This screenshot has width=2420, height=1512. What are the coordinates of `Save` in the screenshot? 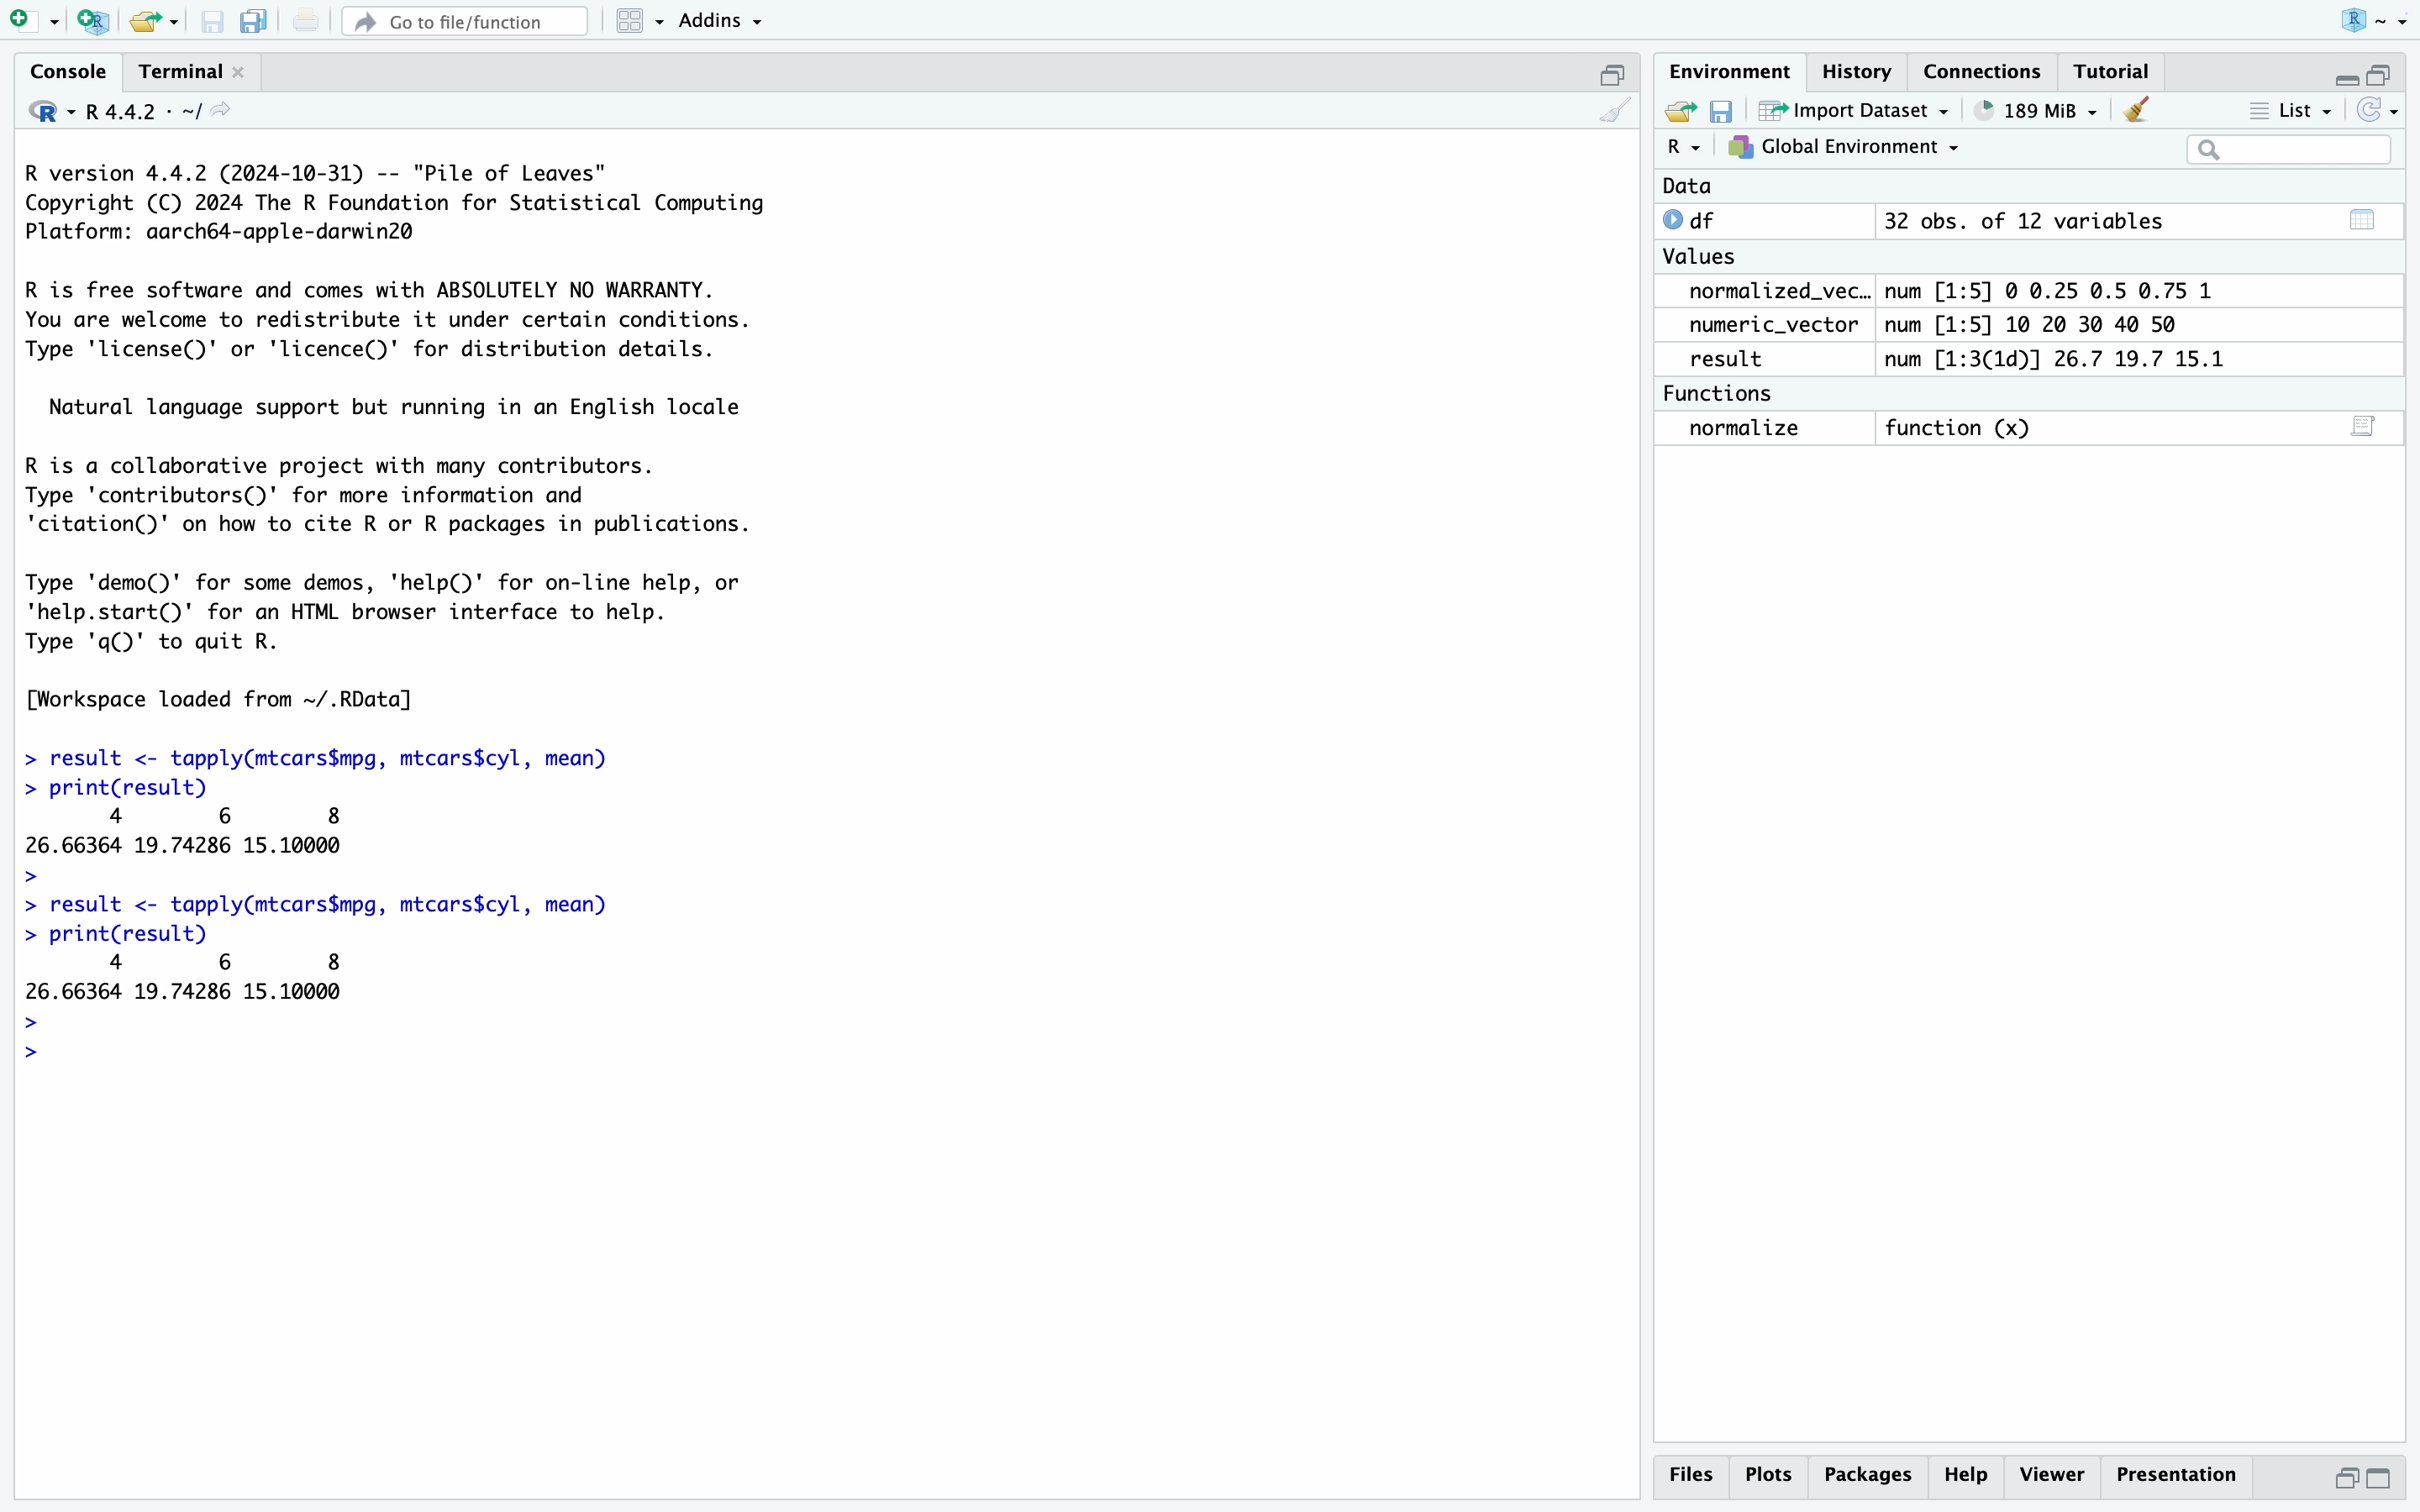 It's located at (1721, 110).